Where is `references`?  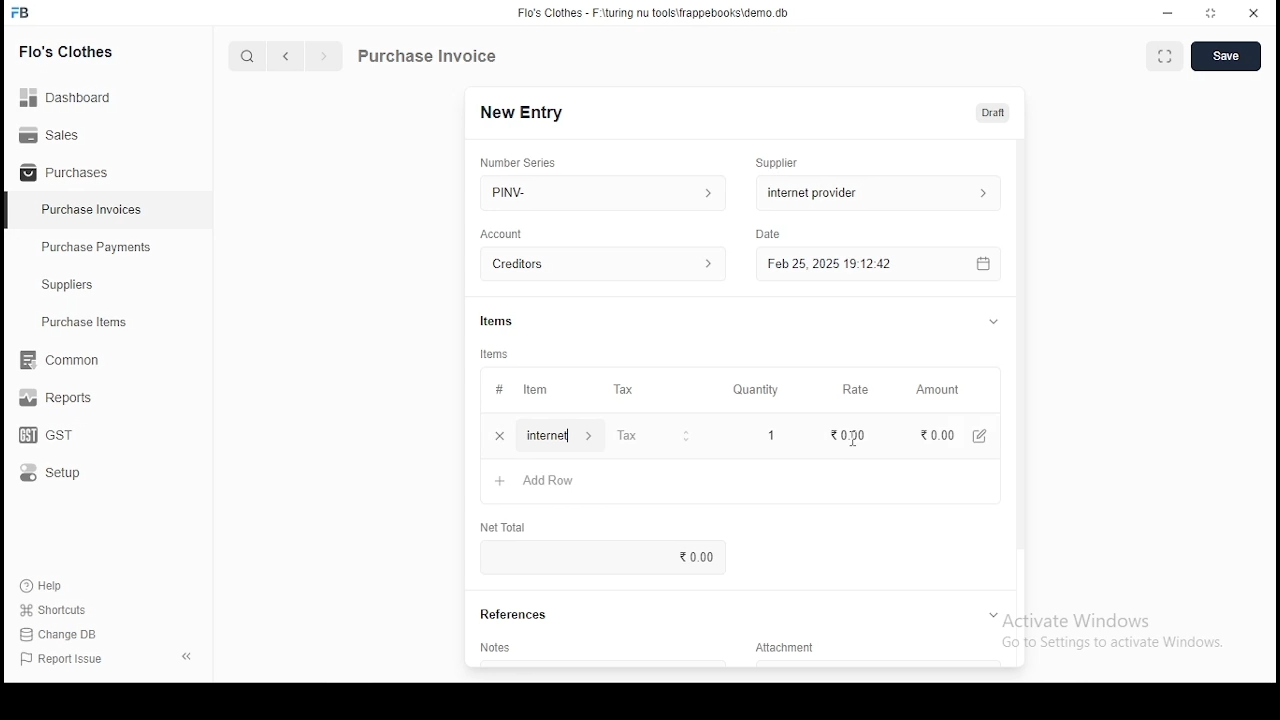 references is located at coordinates (515, 615).